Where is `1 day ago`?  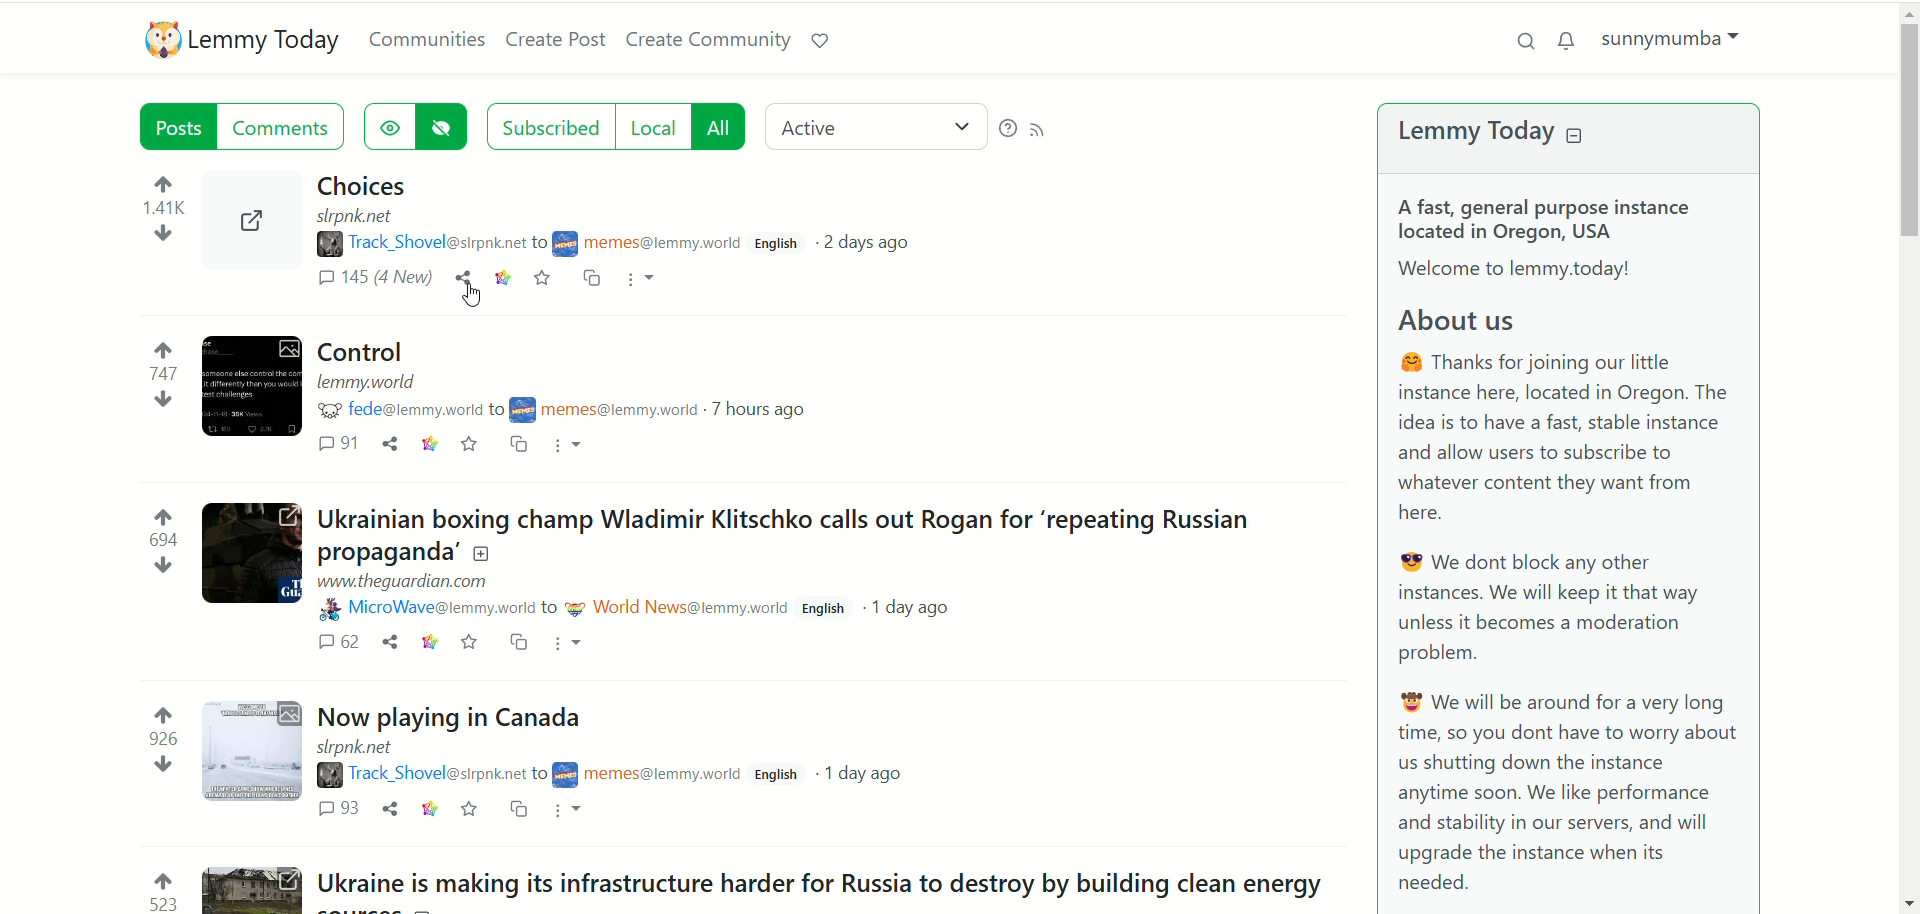 1 day ago is located at coordinates (869, 776).